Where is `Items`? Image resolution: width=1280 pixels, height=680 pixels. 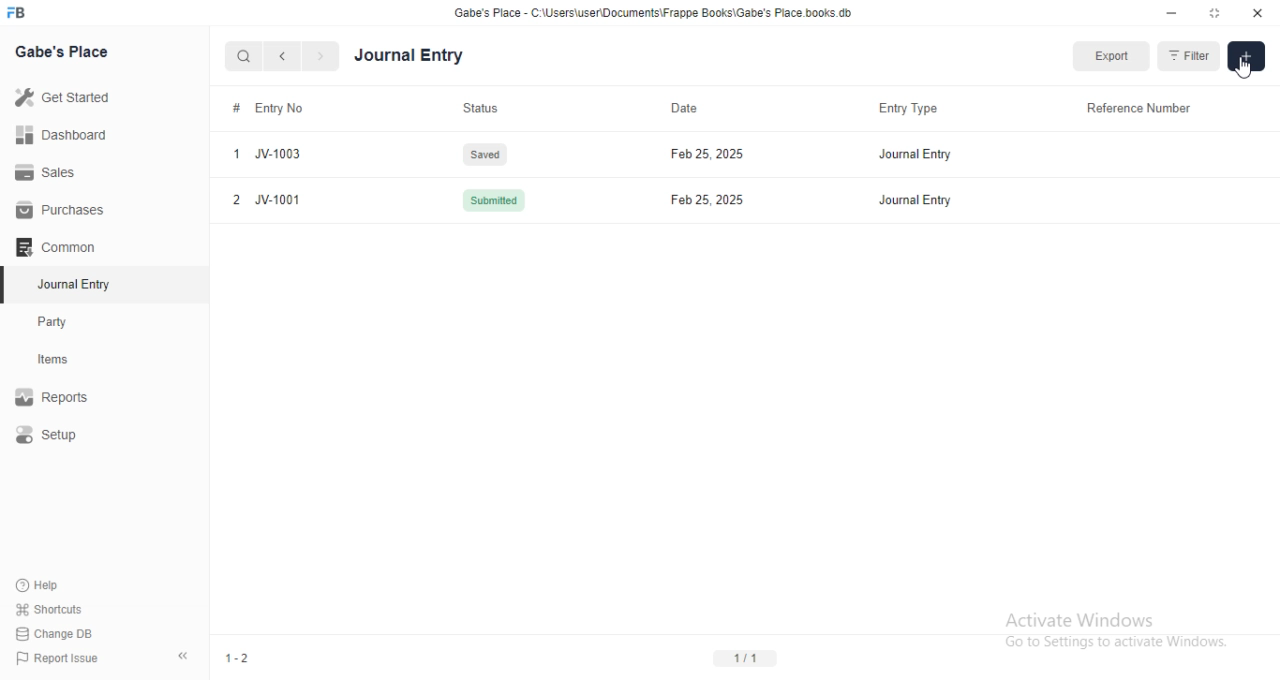 Items is located at coordinates (55, 360).